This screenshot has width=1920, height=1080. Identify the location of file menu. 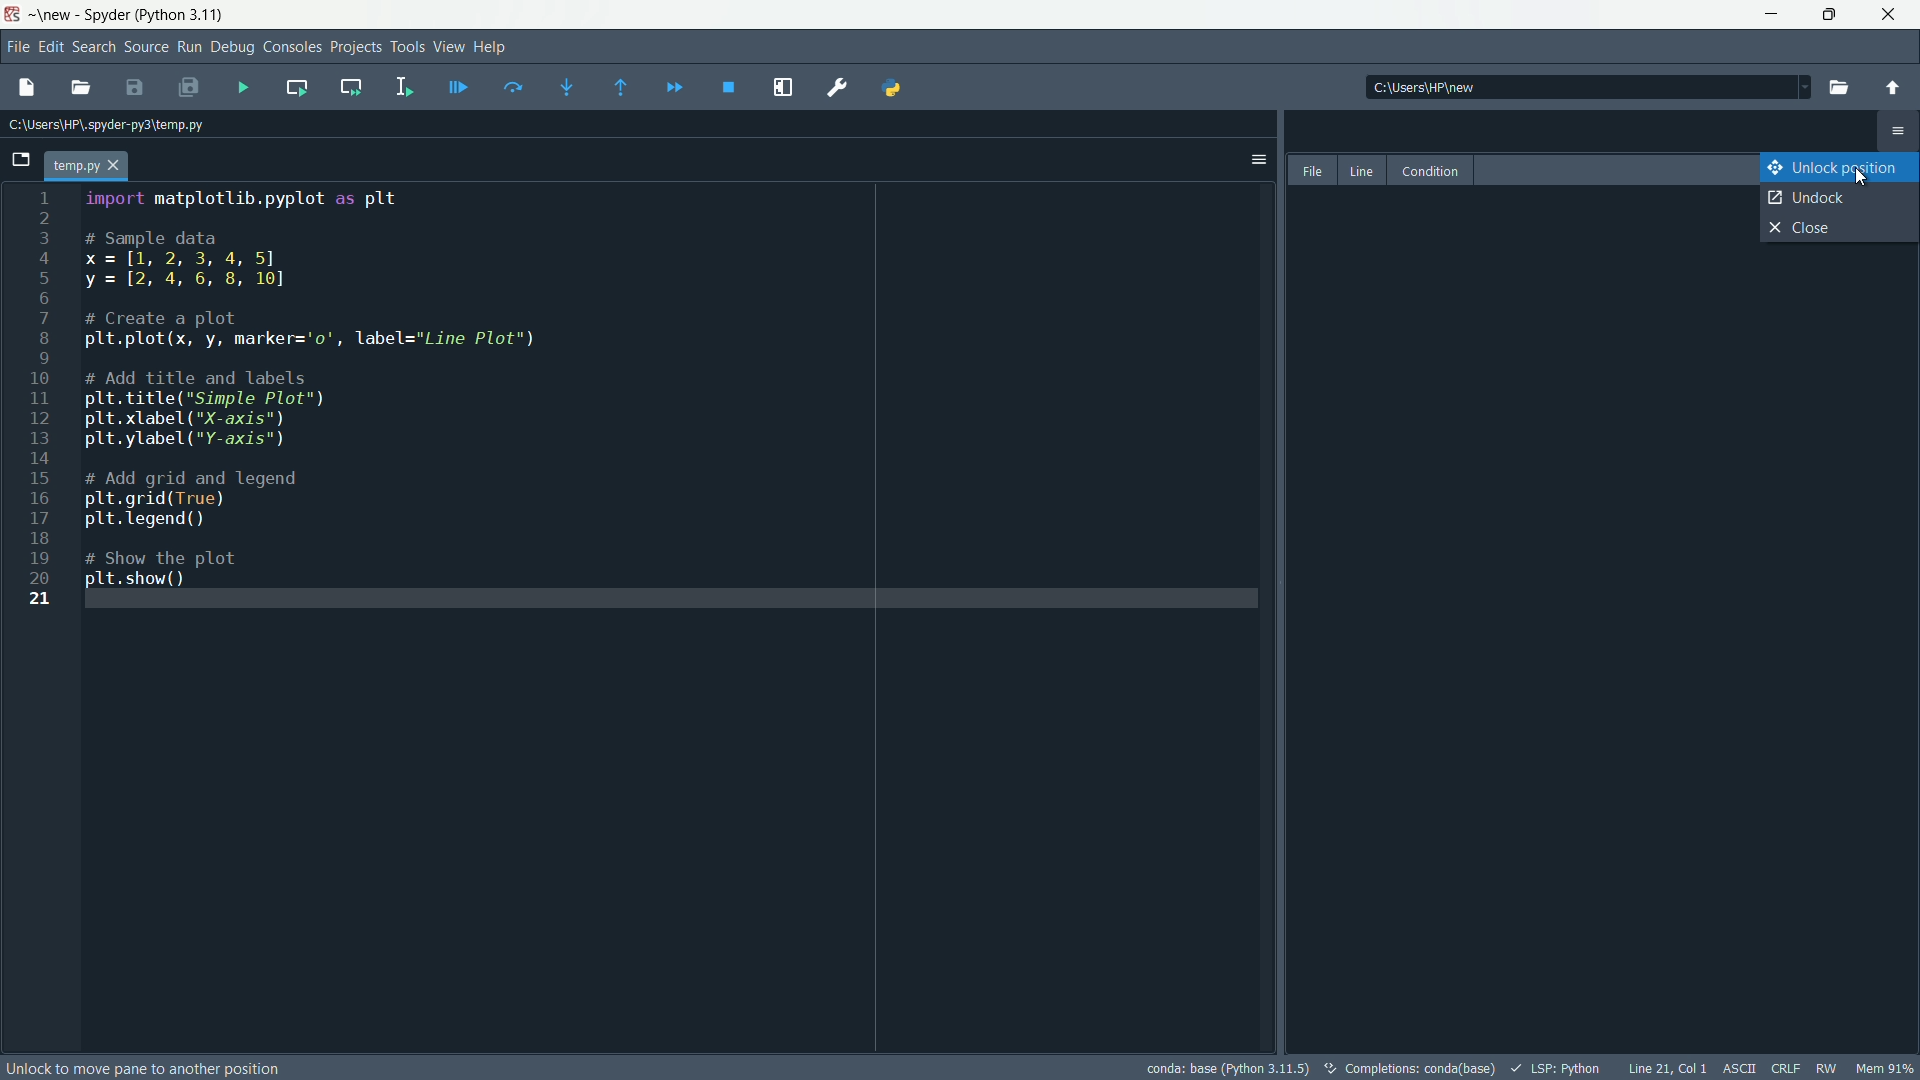
(16, 45).